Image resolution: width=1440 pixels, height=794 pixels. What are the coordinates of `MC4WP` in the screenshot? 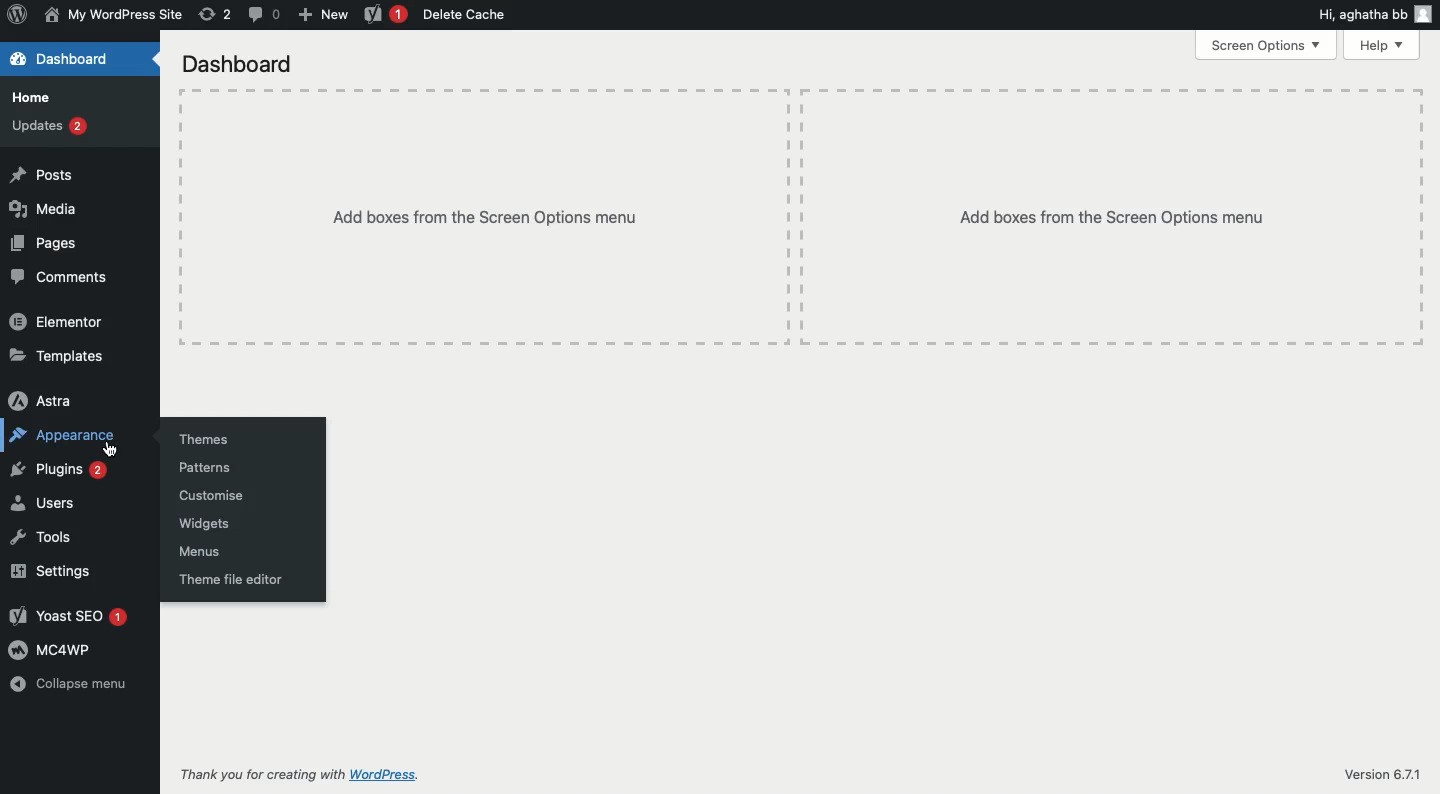 It's located at (53, 650).